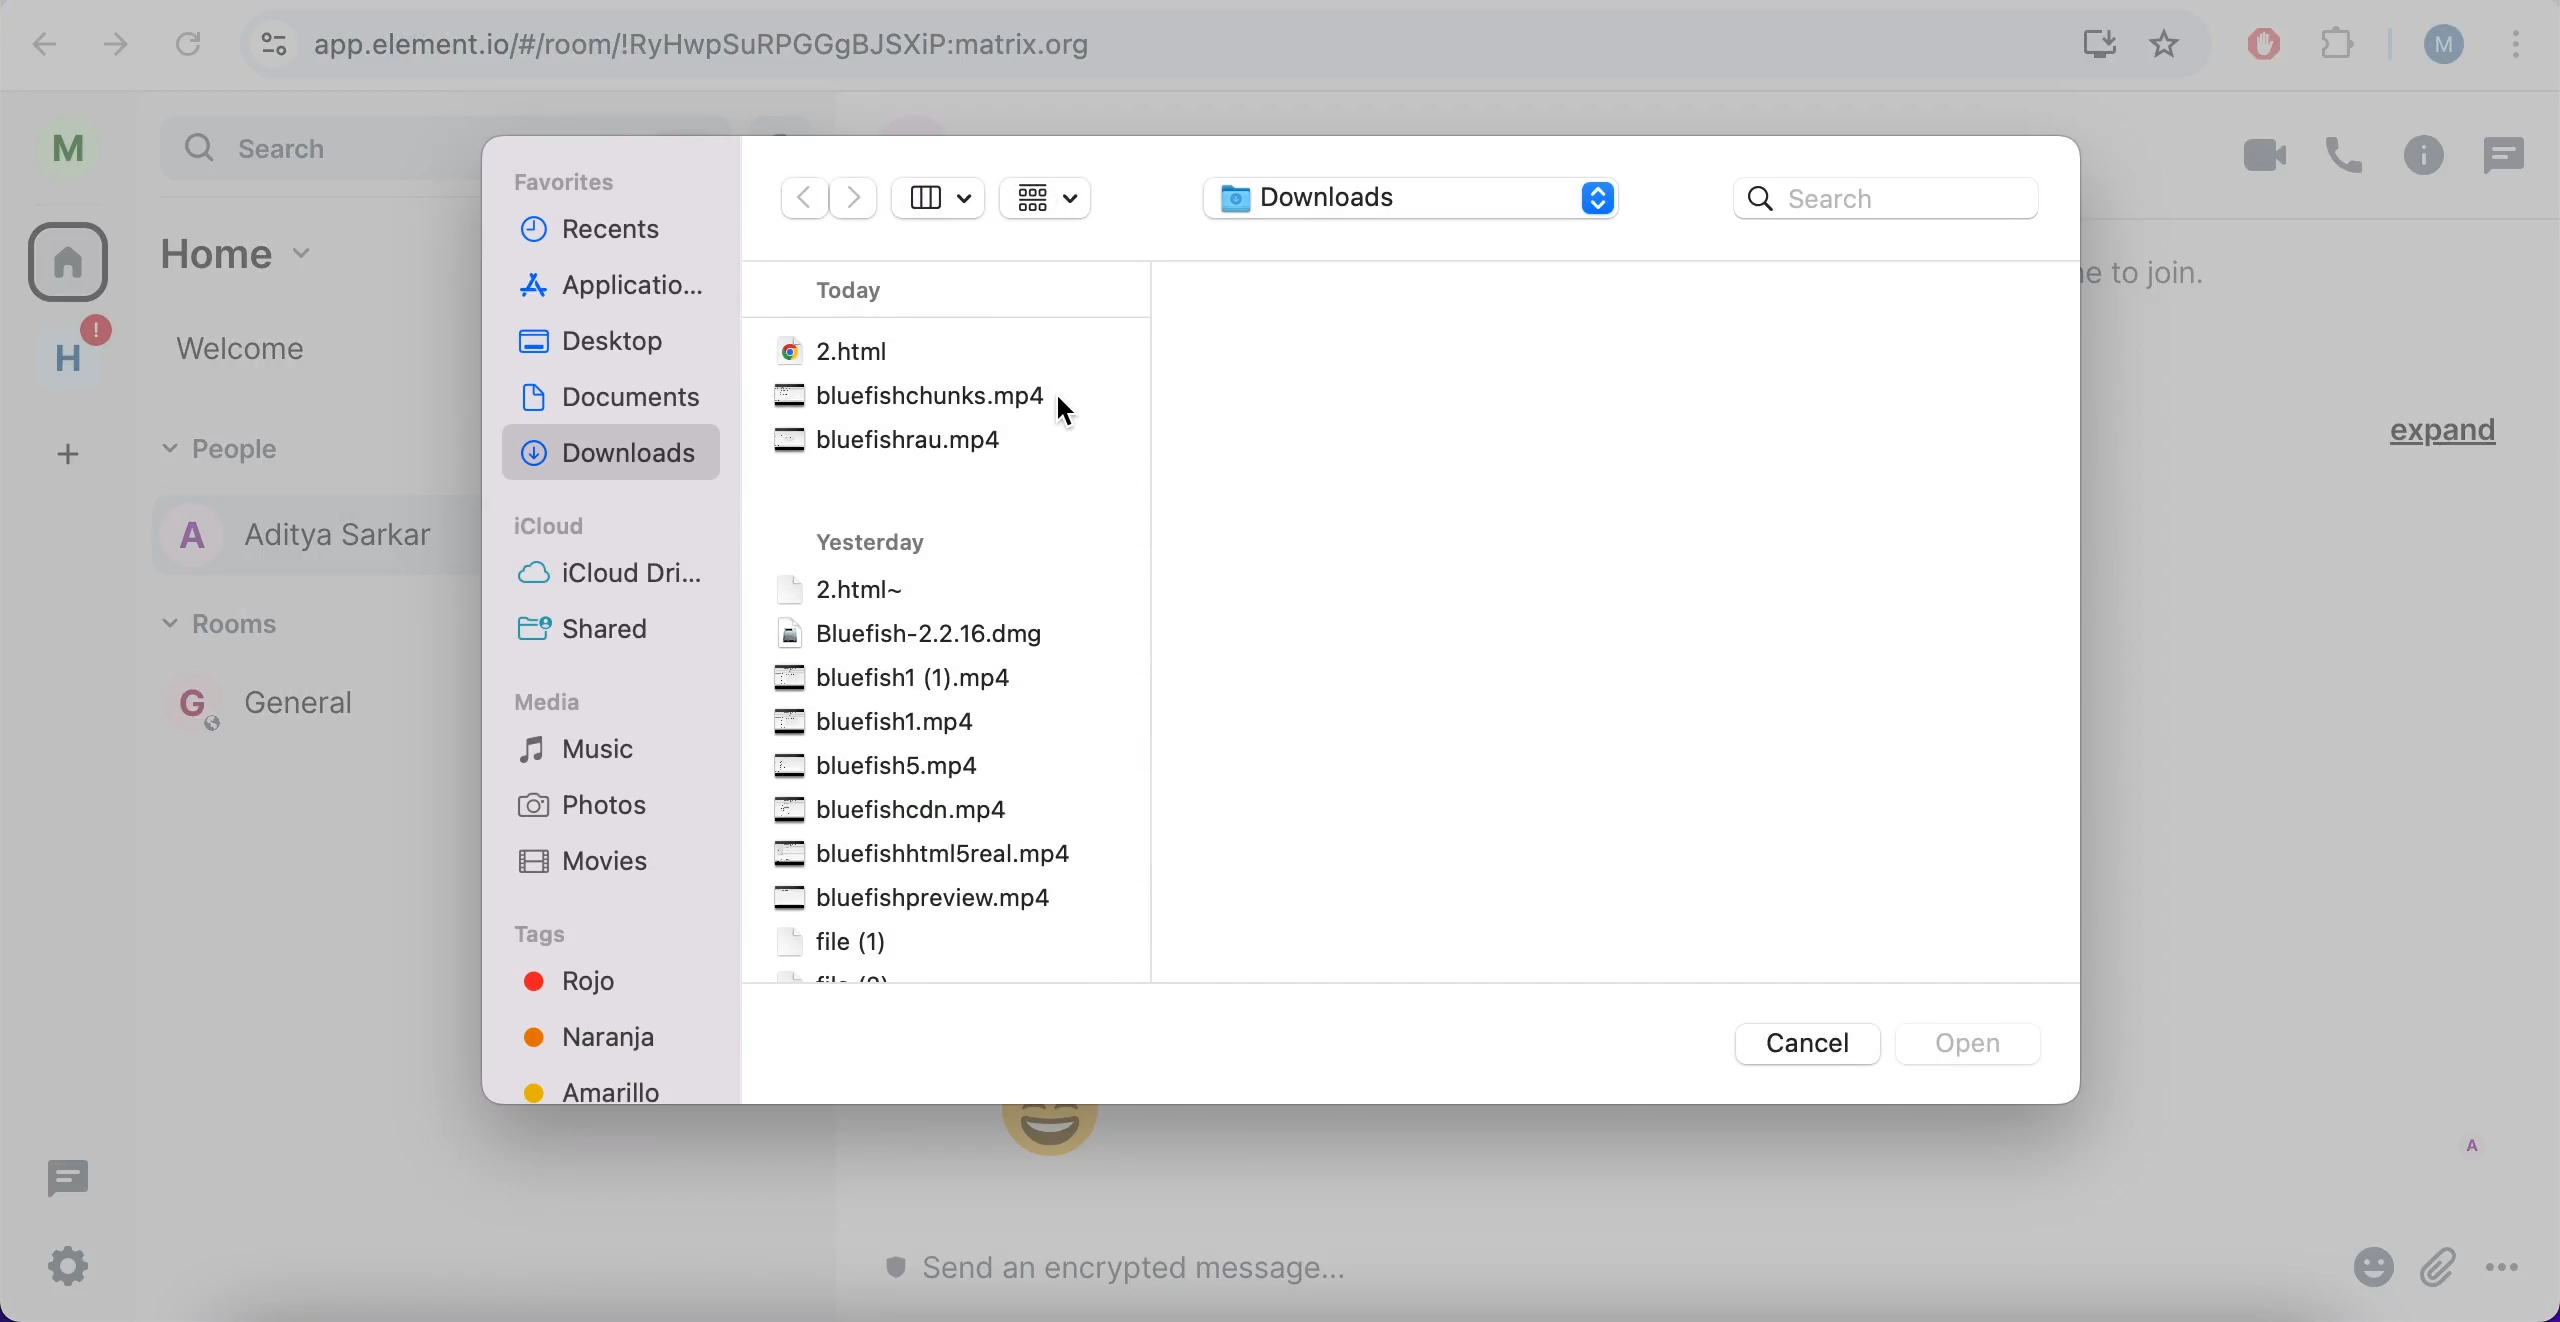 The image size is (2560, 1322). I want to click on yesterday, so click(867, 543).